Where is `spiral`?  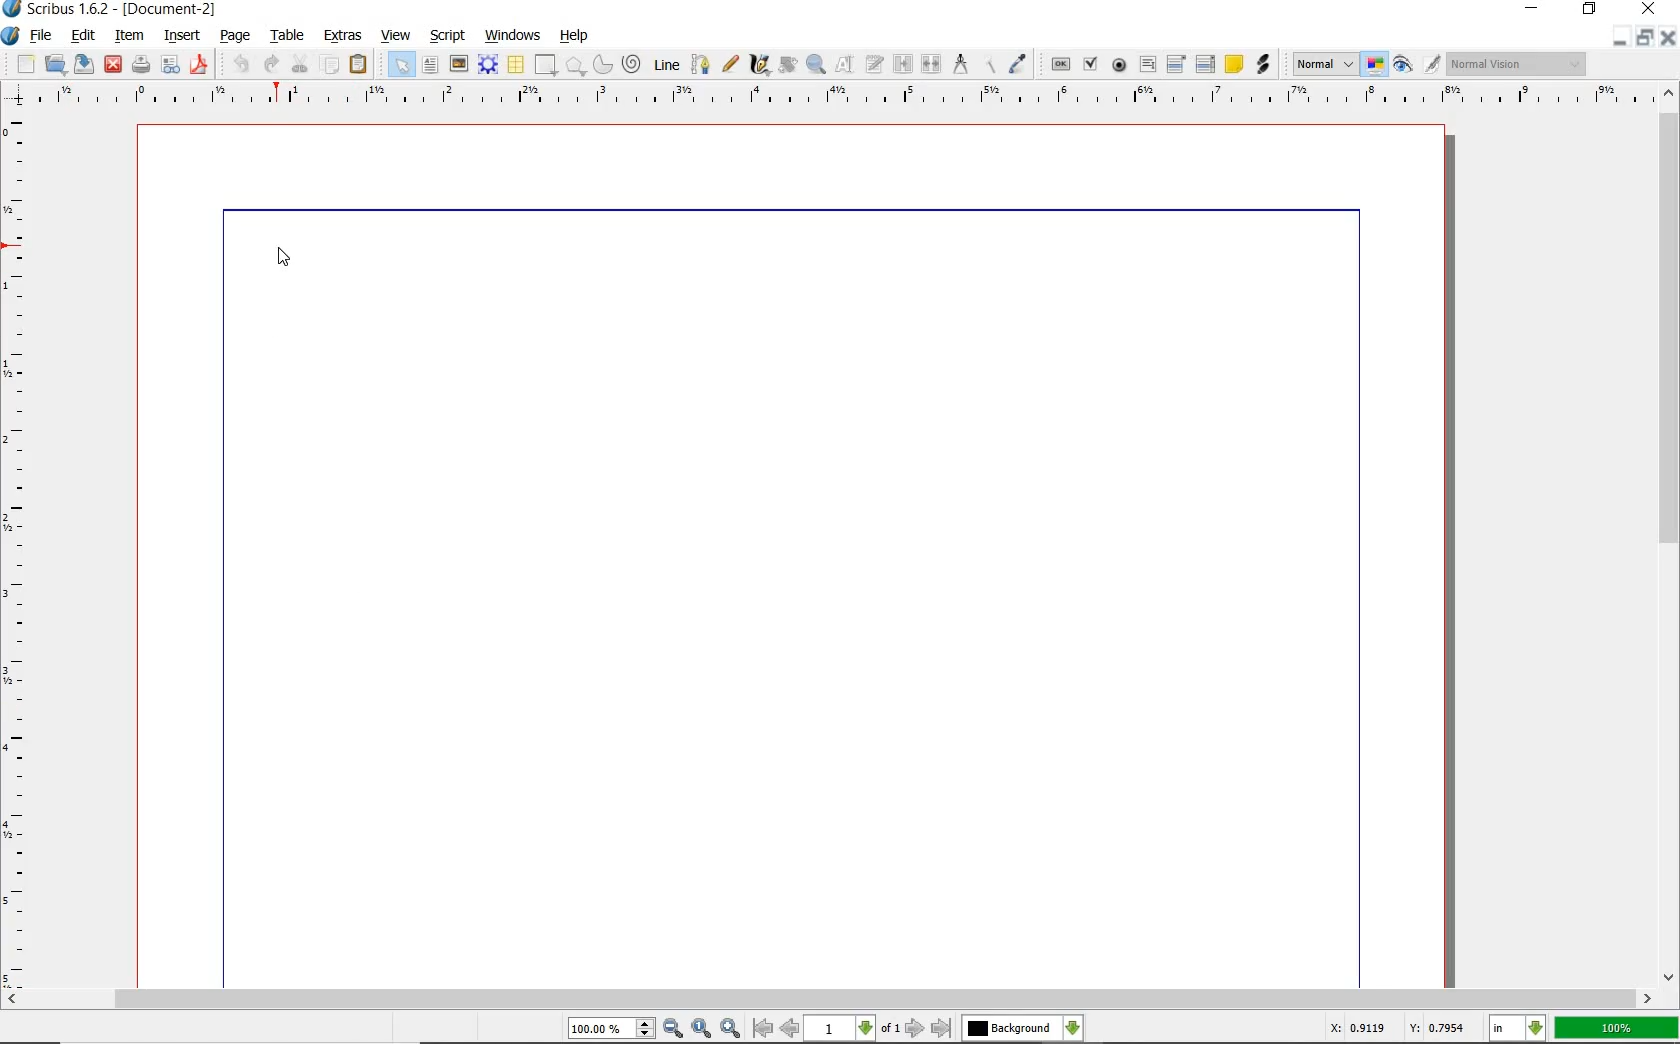 spiral is located at coordinates (632, 65).